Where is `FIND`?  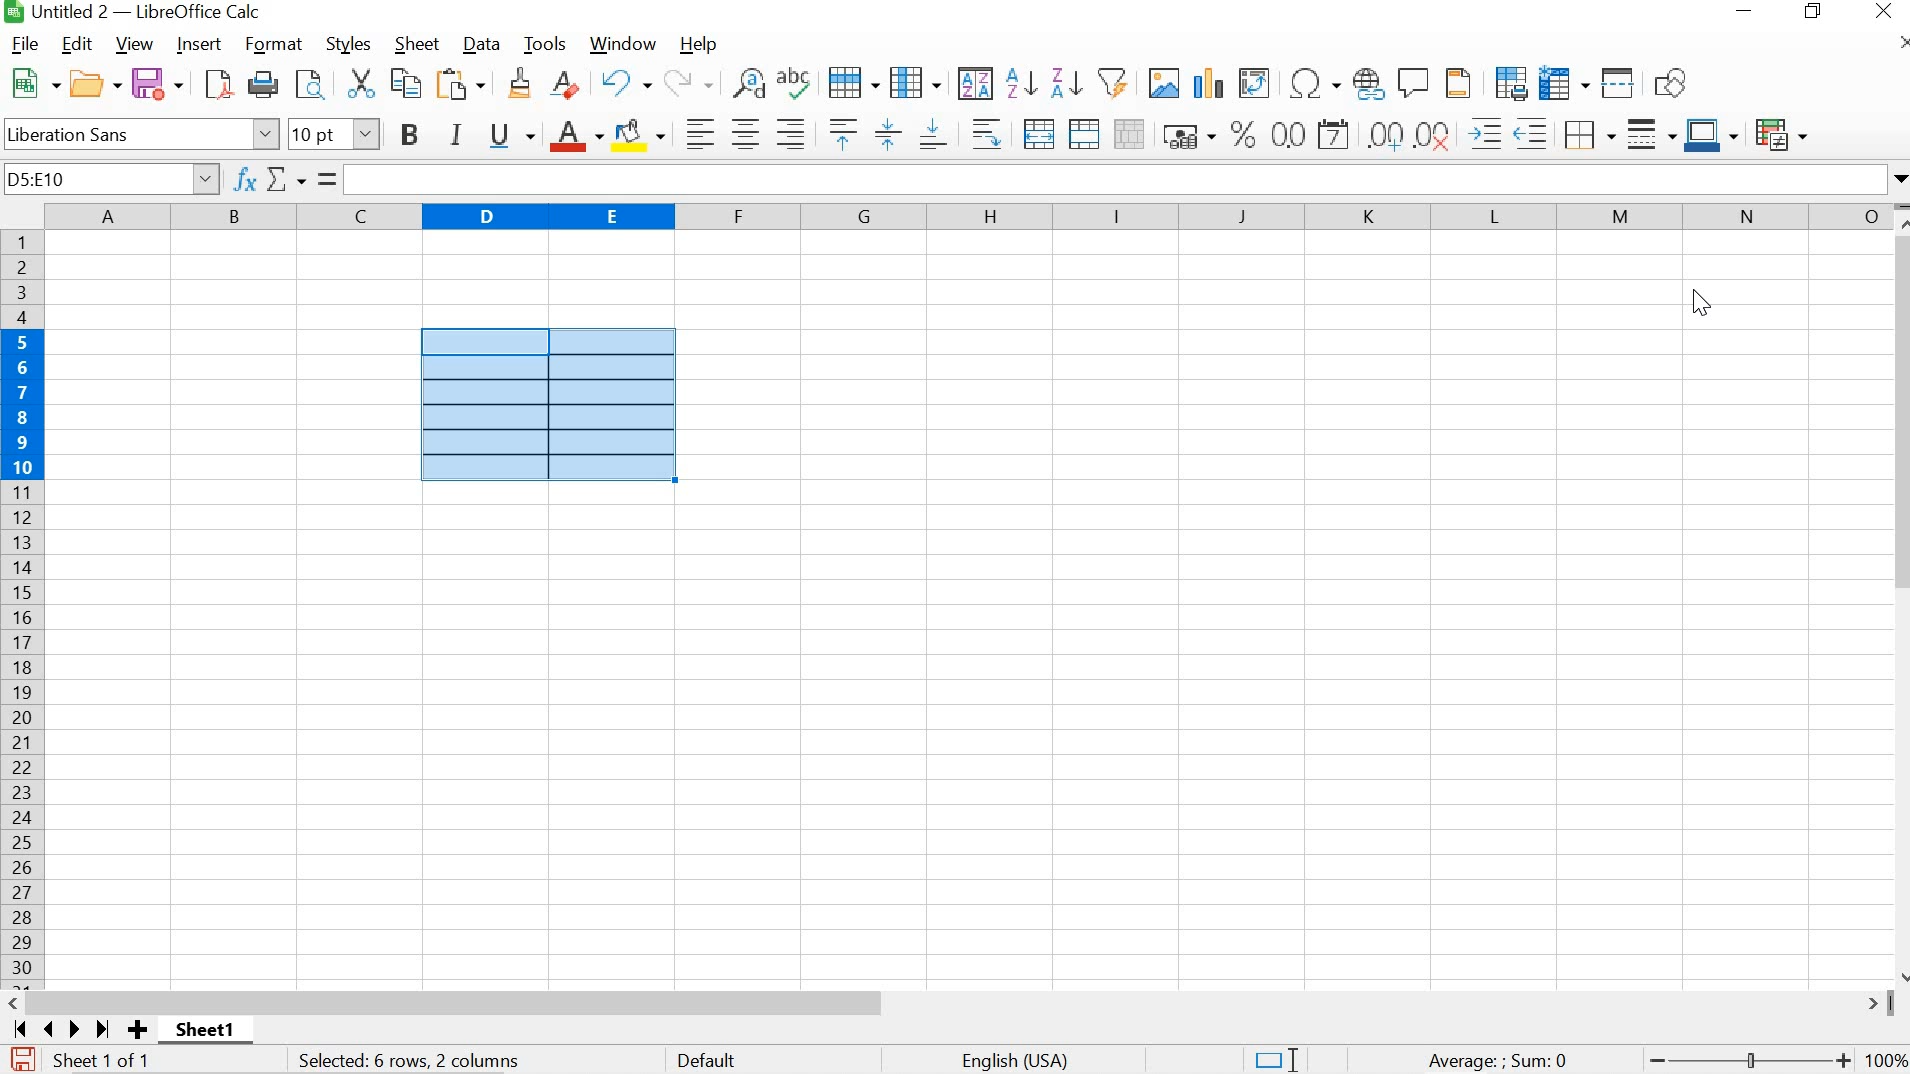
FIND is located at coordinates (315, 84).